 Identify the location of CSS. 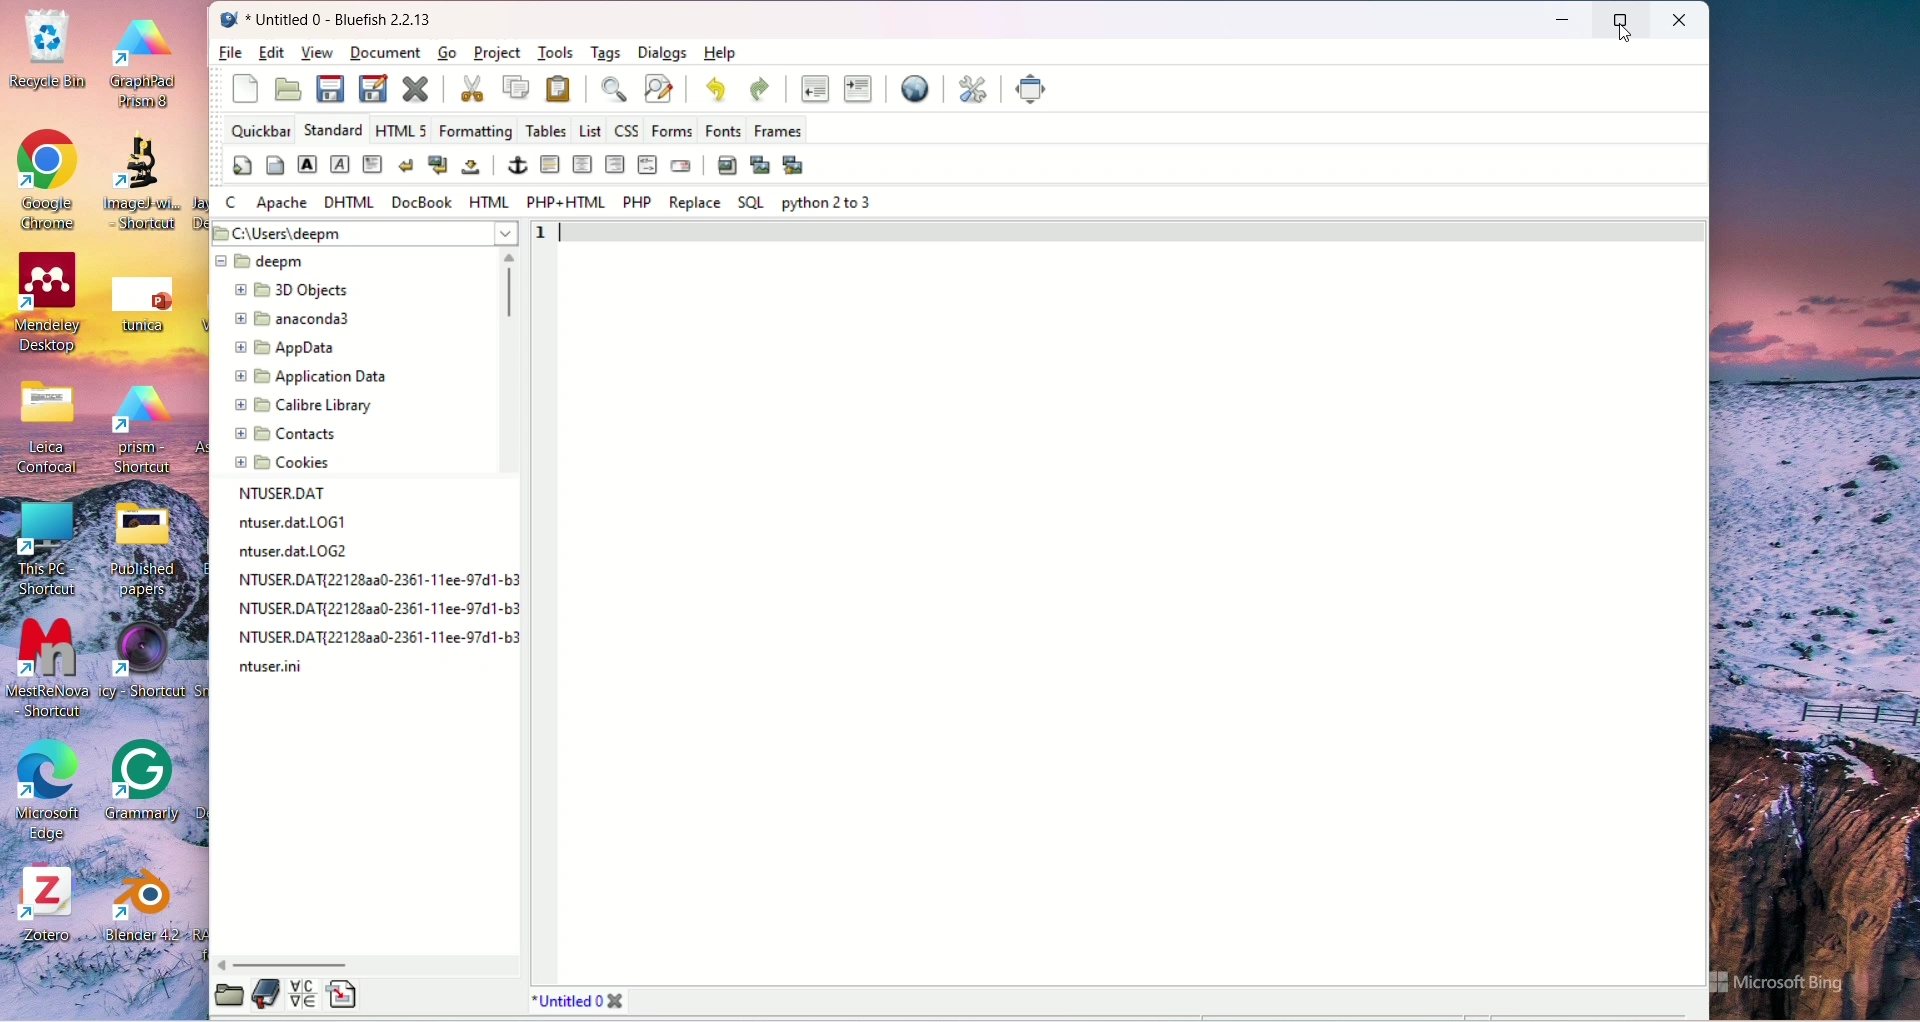
(624, 130).